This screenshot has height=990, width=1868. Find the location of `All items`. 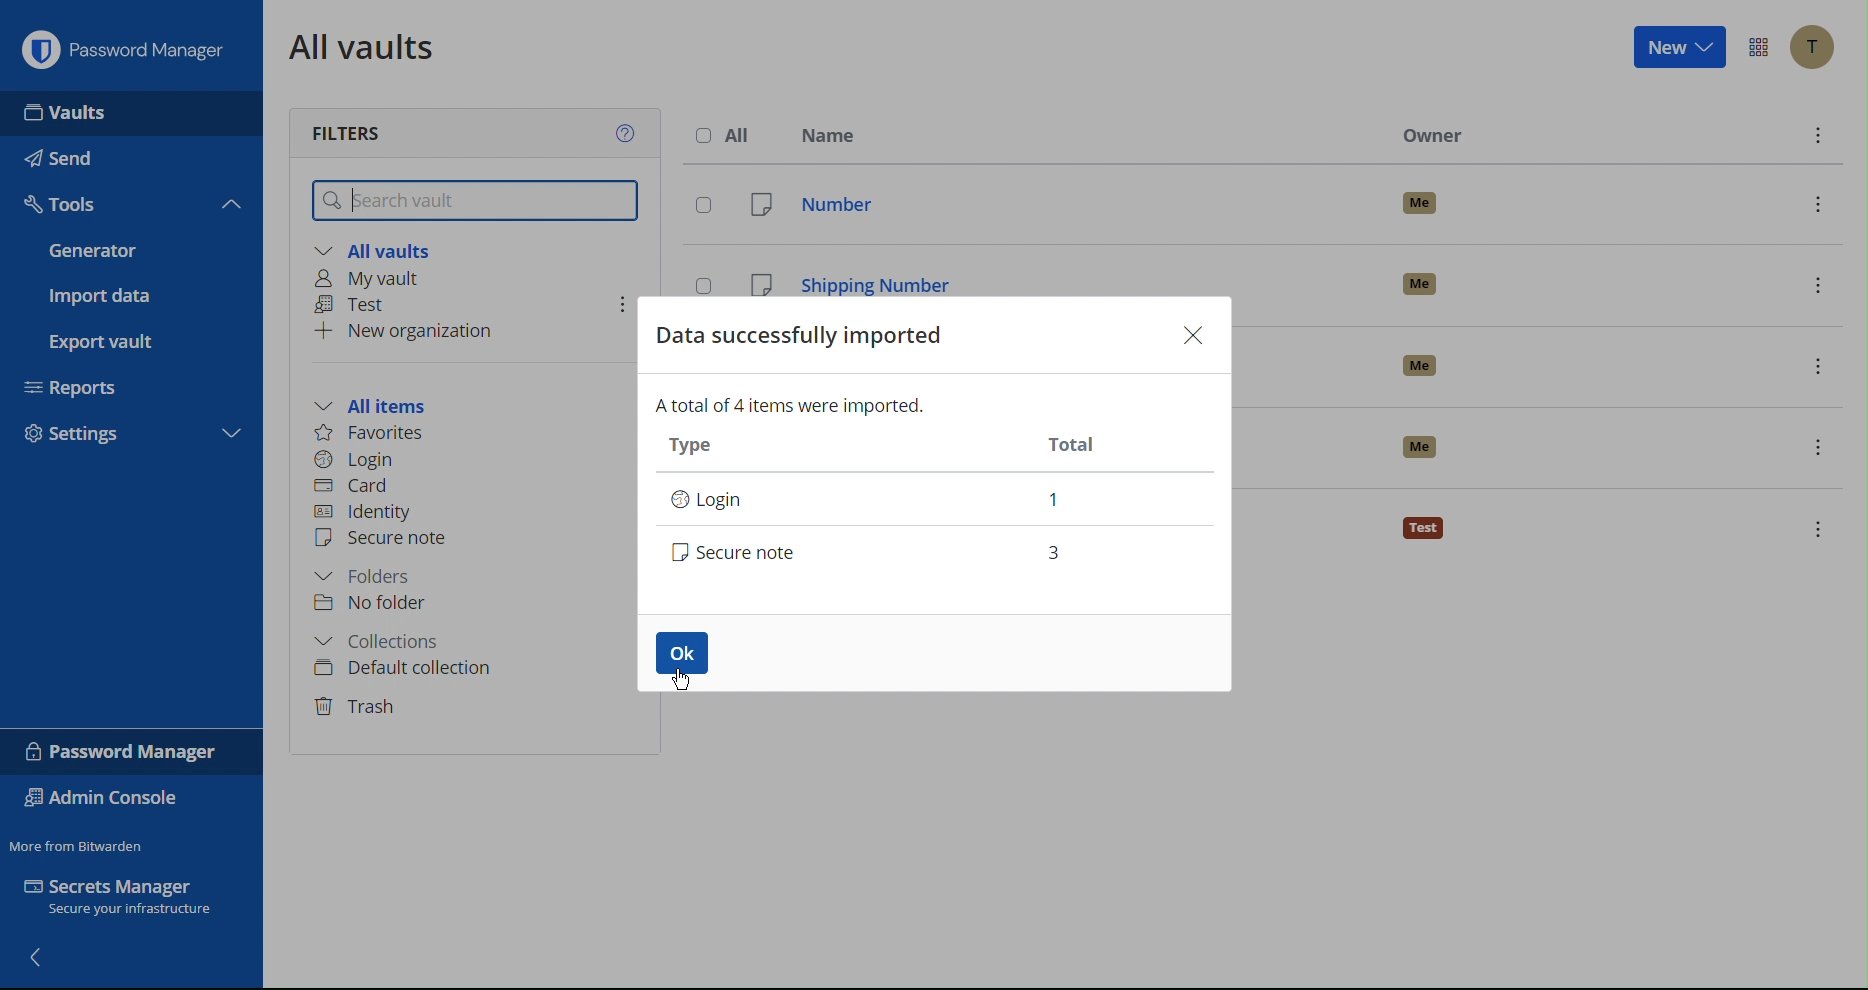

All items is located at coordinates (379, 407).